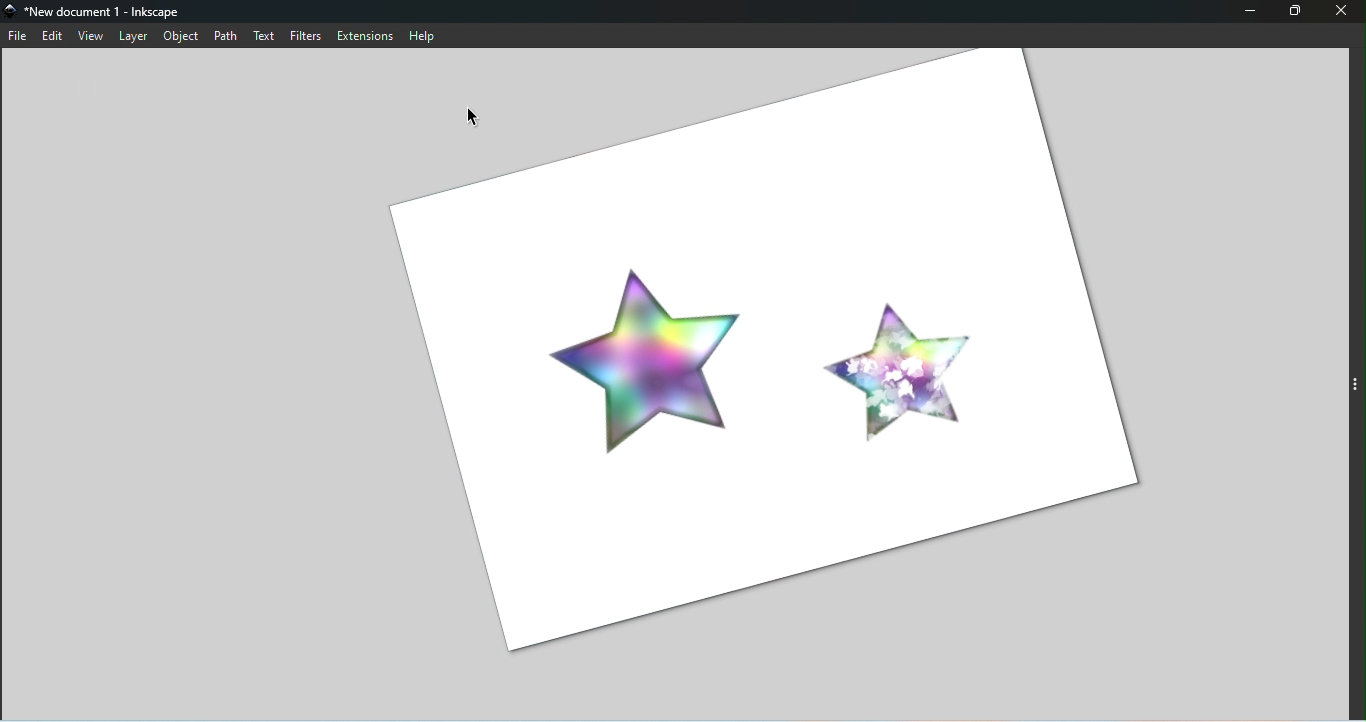  I want to click on Fullscreen, so click(1296, 12).